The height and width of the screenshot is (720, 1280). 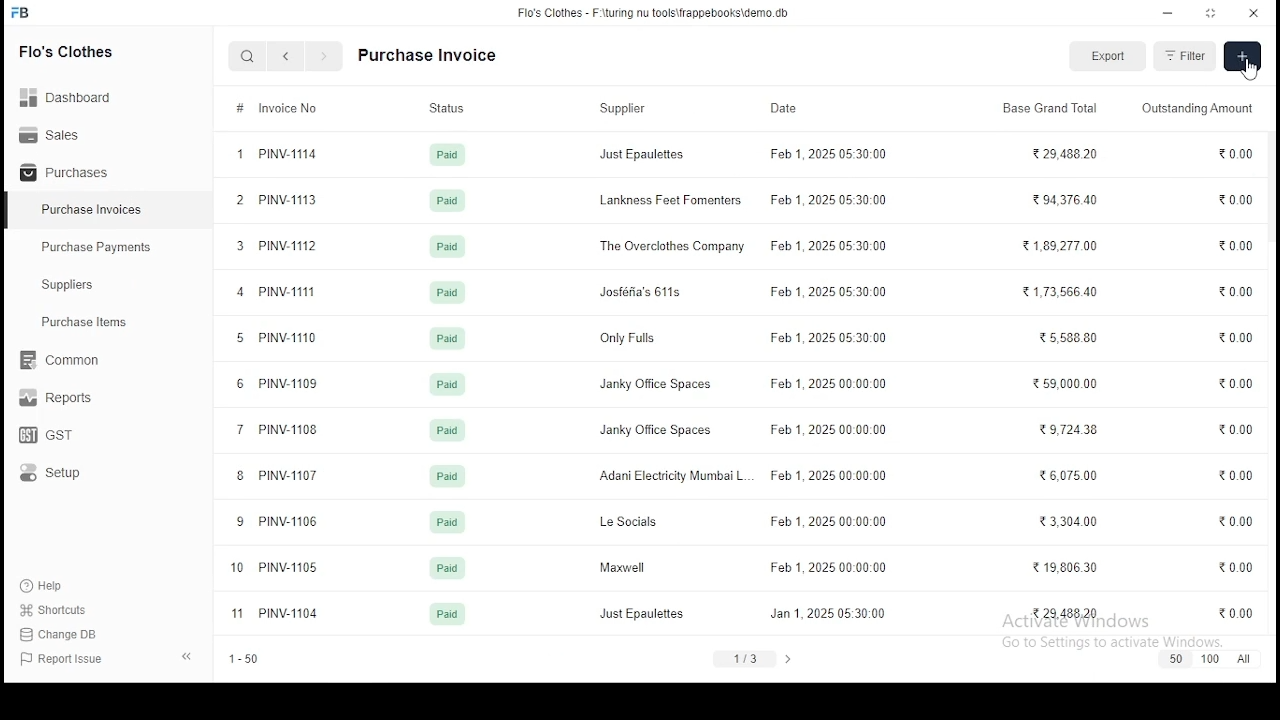 What do you see at coordinates (1251, 74) in the screenshot?
I see `mouse pointer` at bounding box center [1251, 74].